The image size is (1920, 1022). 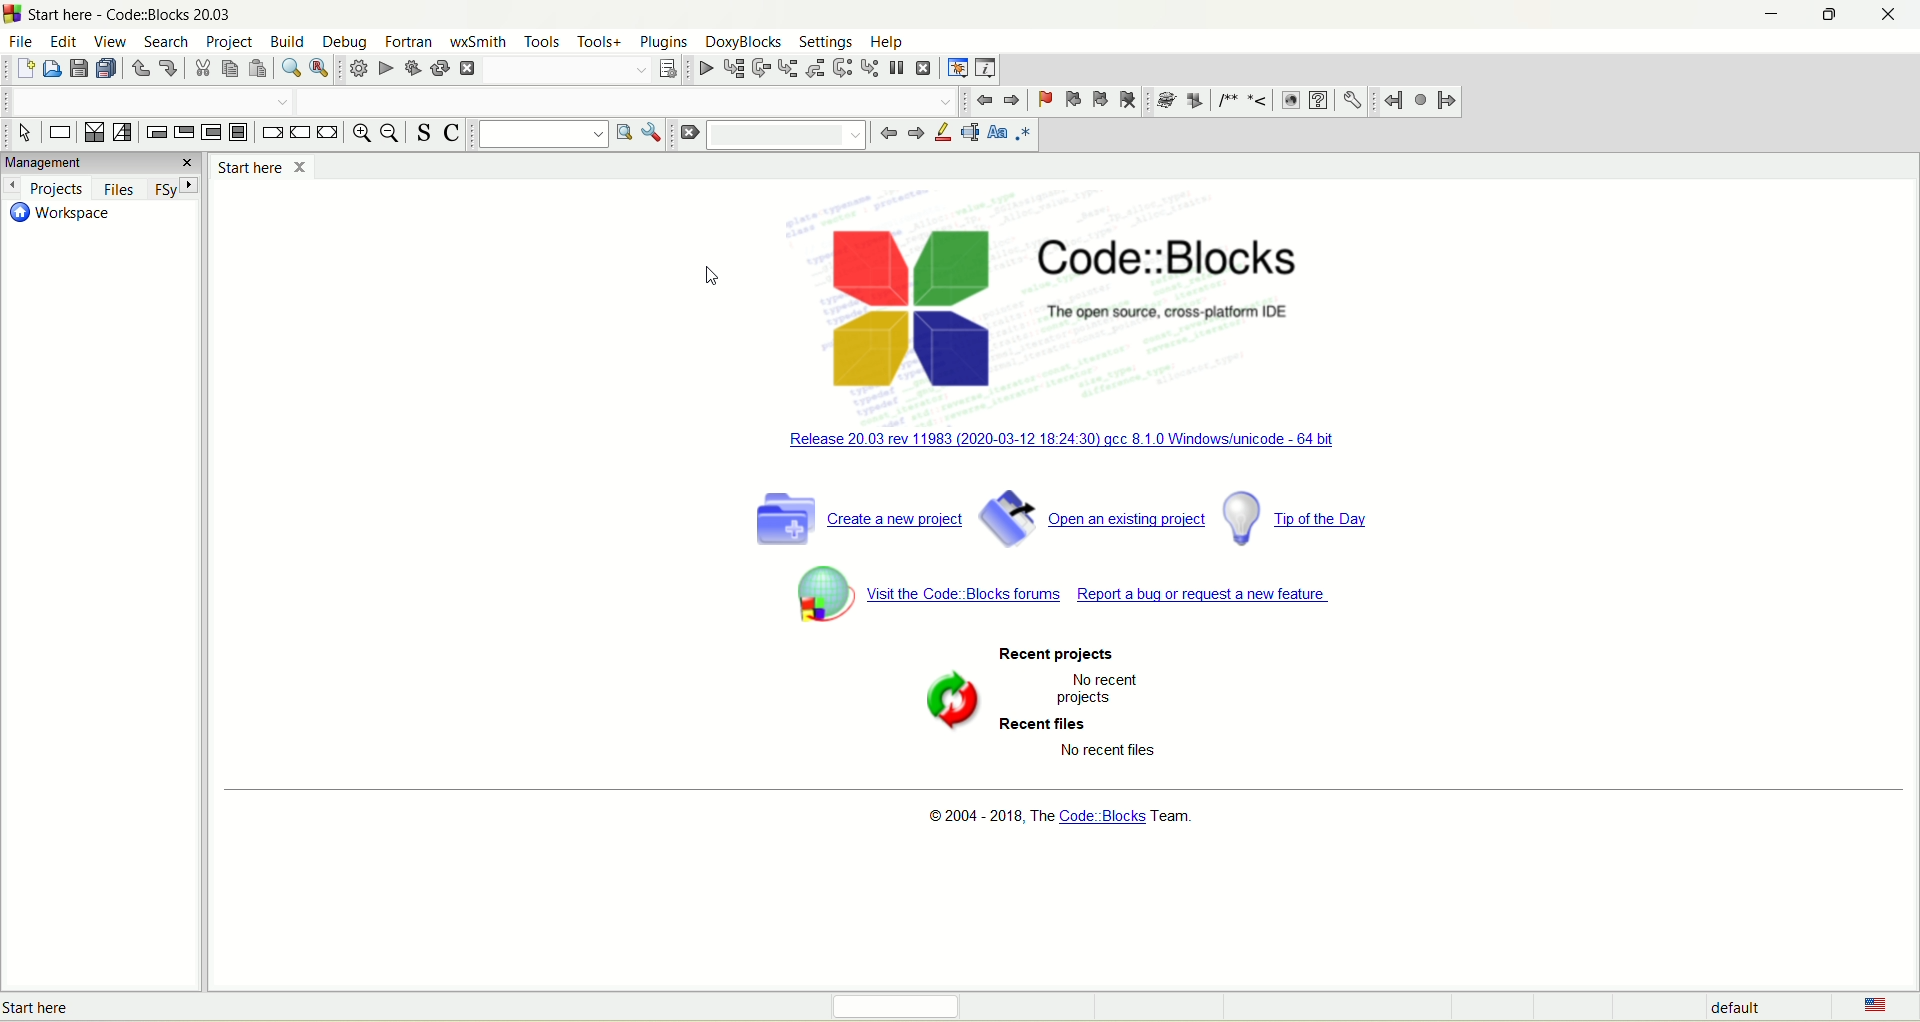 What do you see at coordinates (357, 69) in the screenshot?
I see `build` at bounding box center [357, 69].